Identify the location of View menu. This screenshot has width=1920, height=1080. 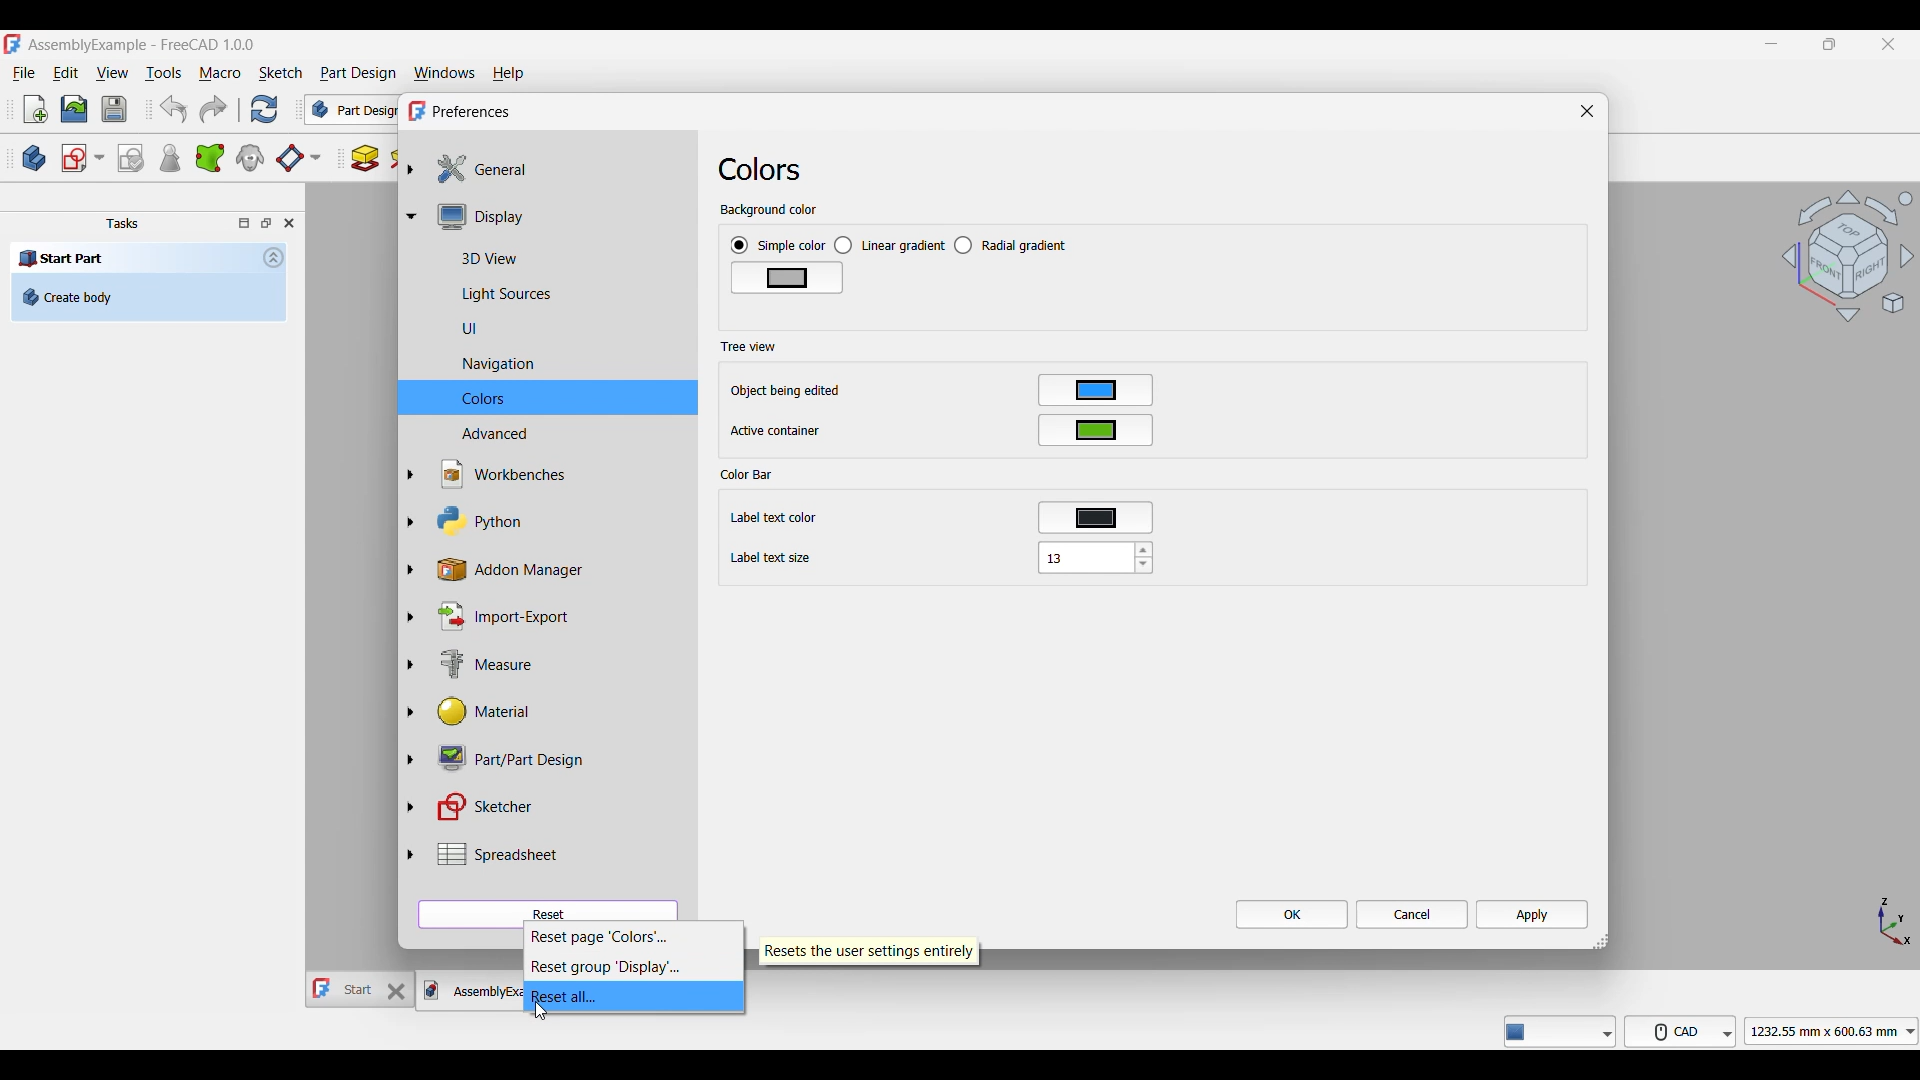
(112, 72).